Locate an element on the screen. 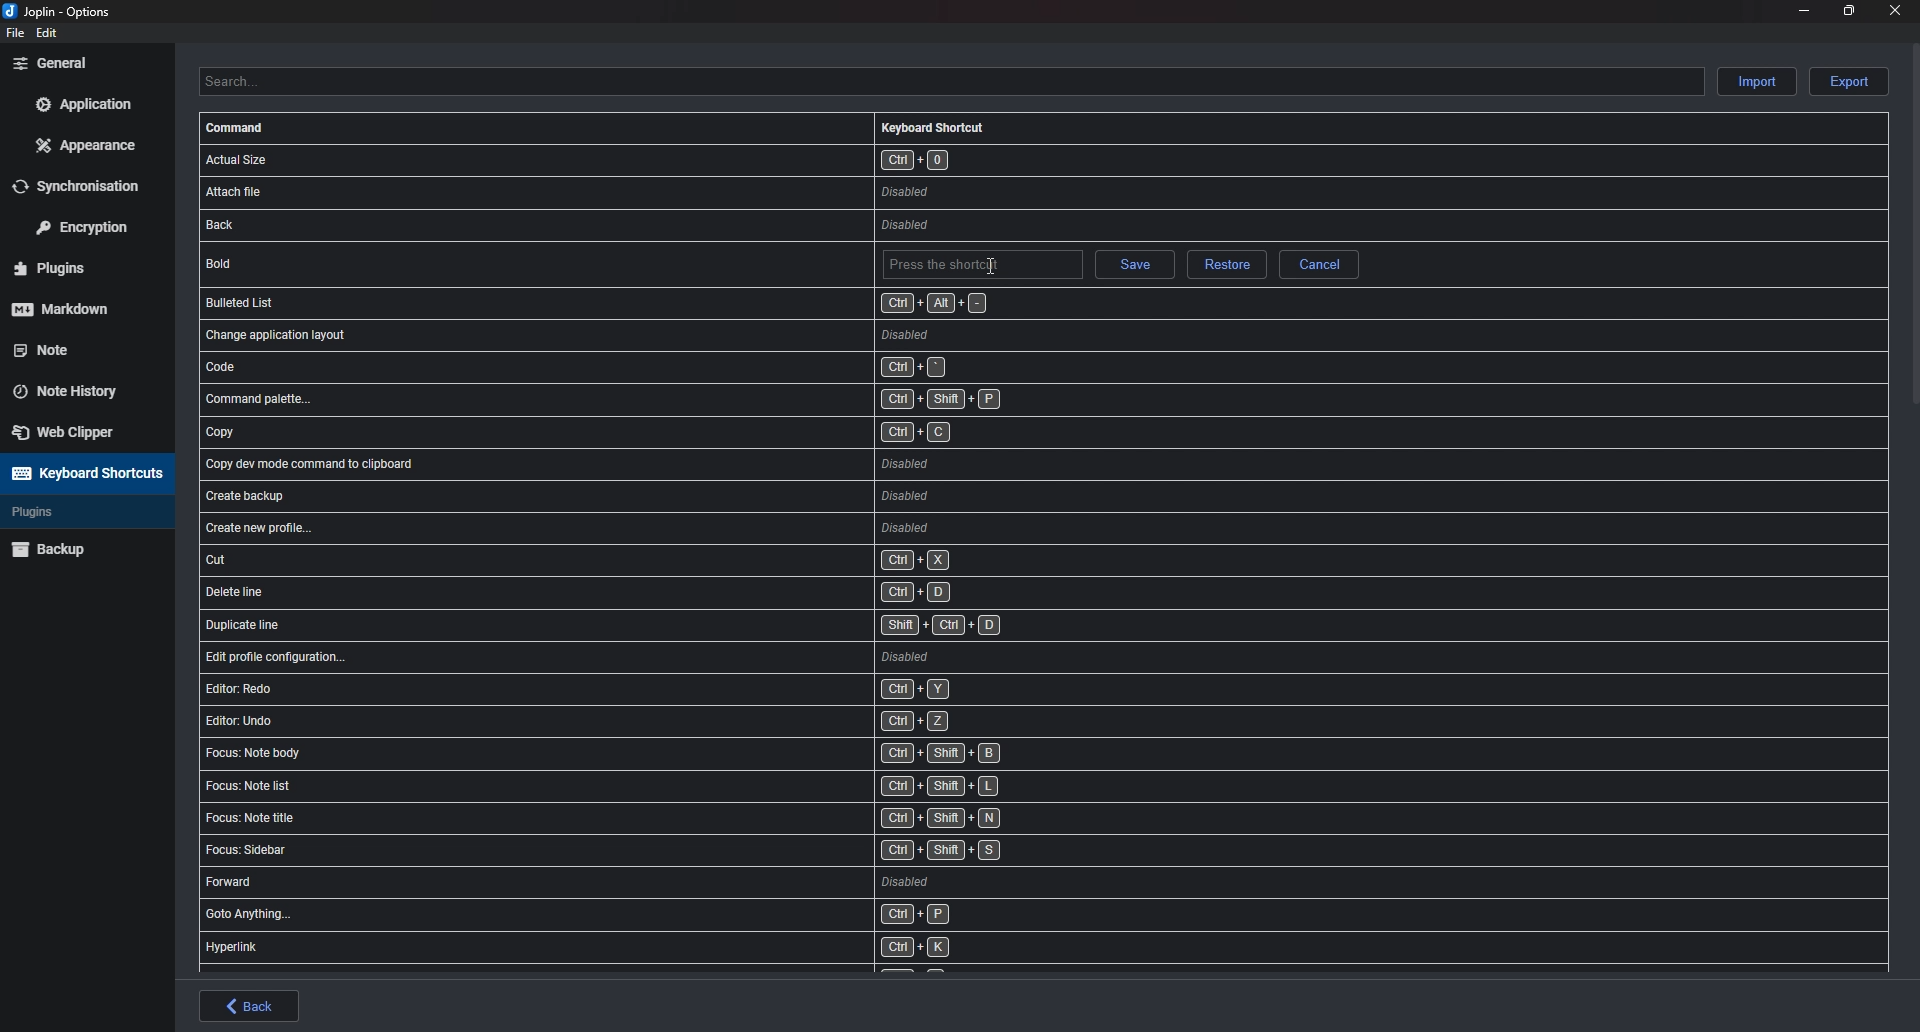  shortcut is located at coordinates (682, 592).